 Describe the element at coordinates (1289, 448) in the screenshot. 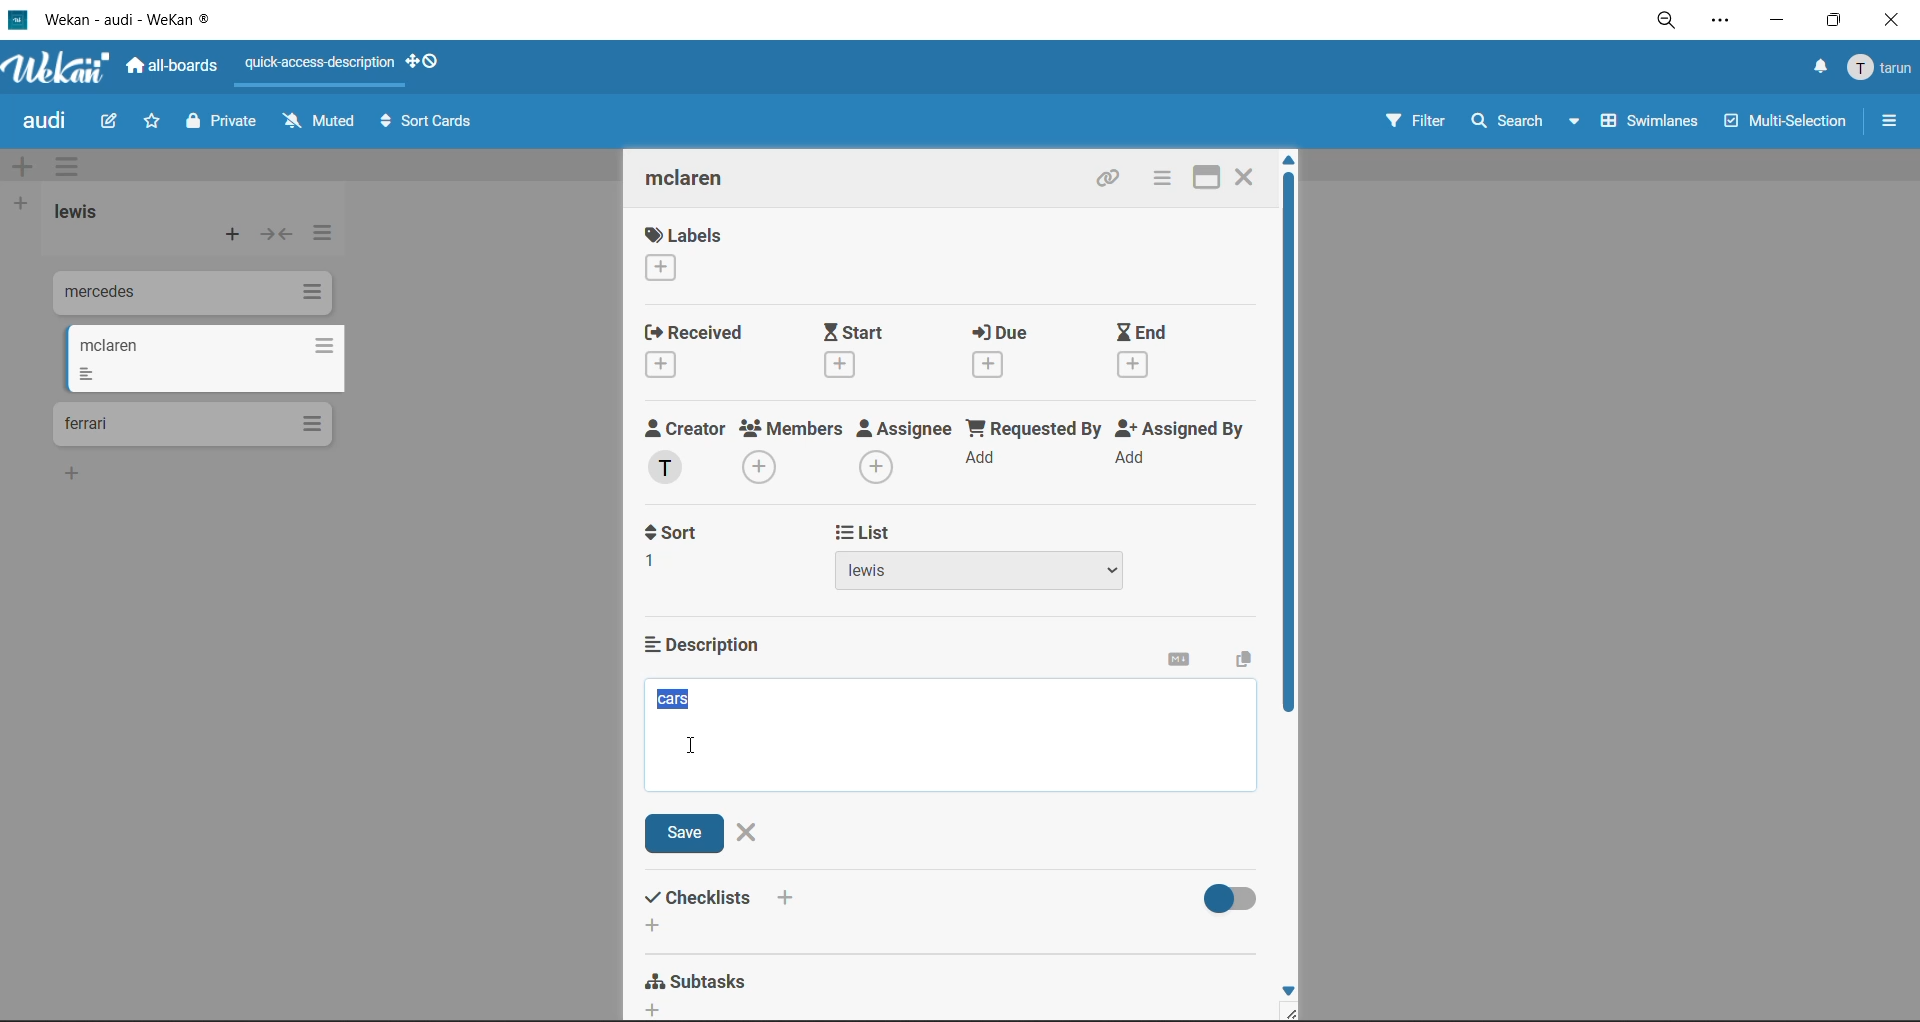

I see `vertical scroll bar` at that location.